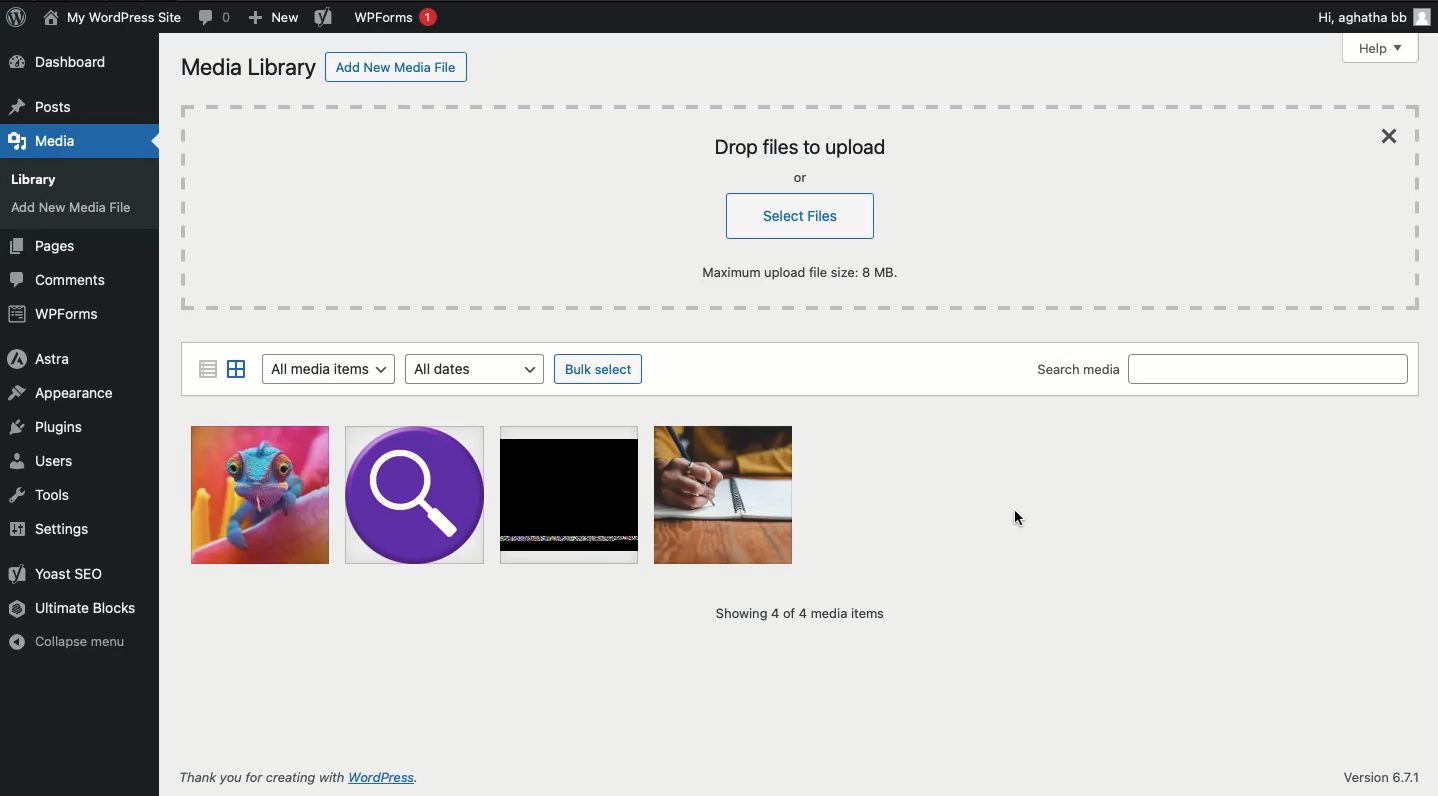 This screenshot has width=1438, height=796. What do you see at coordinates (1265, 49) in the screenshot?
I see `Screen options` at bounding box center [1265, 49].